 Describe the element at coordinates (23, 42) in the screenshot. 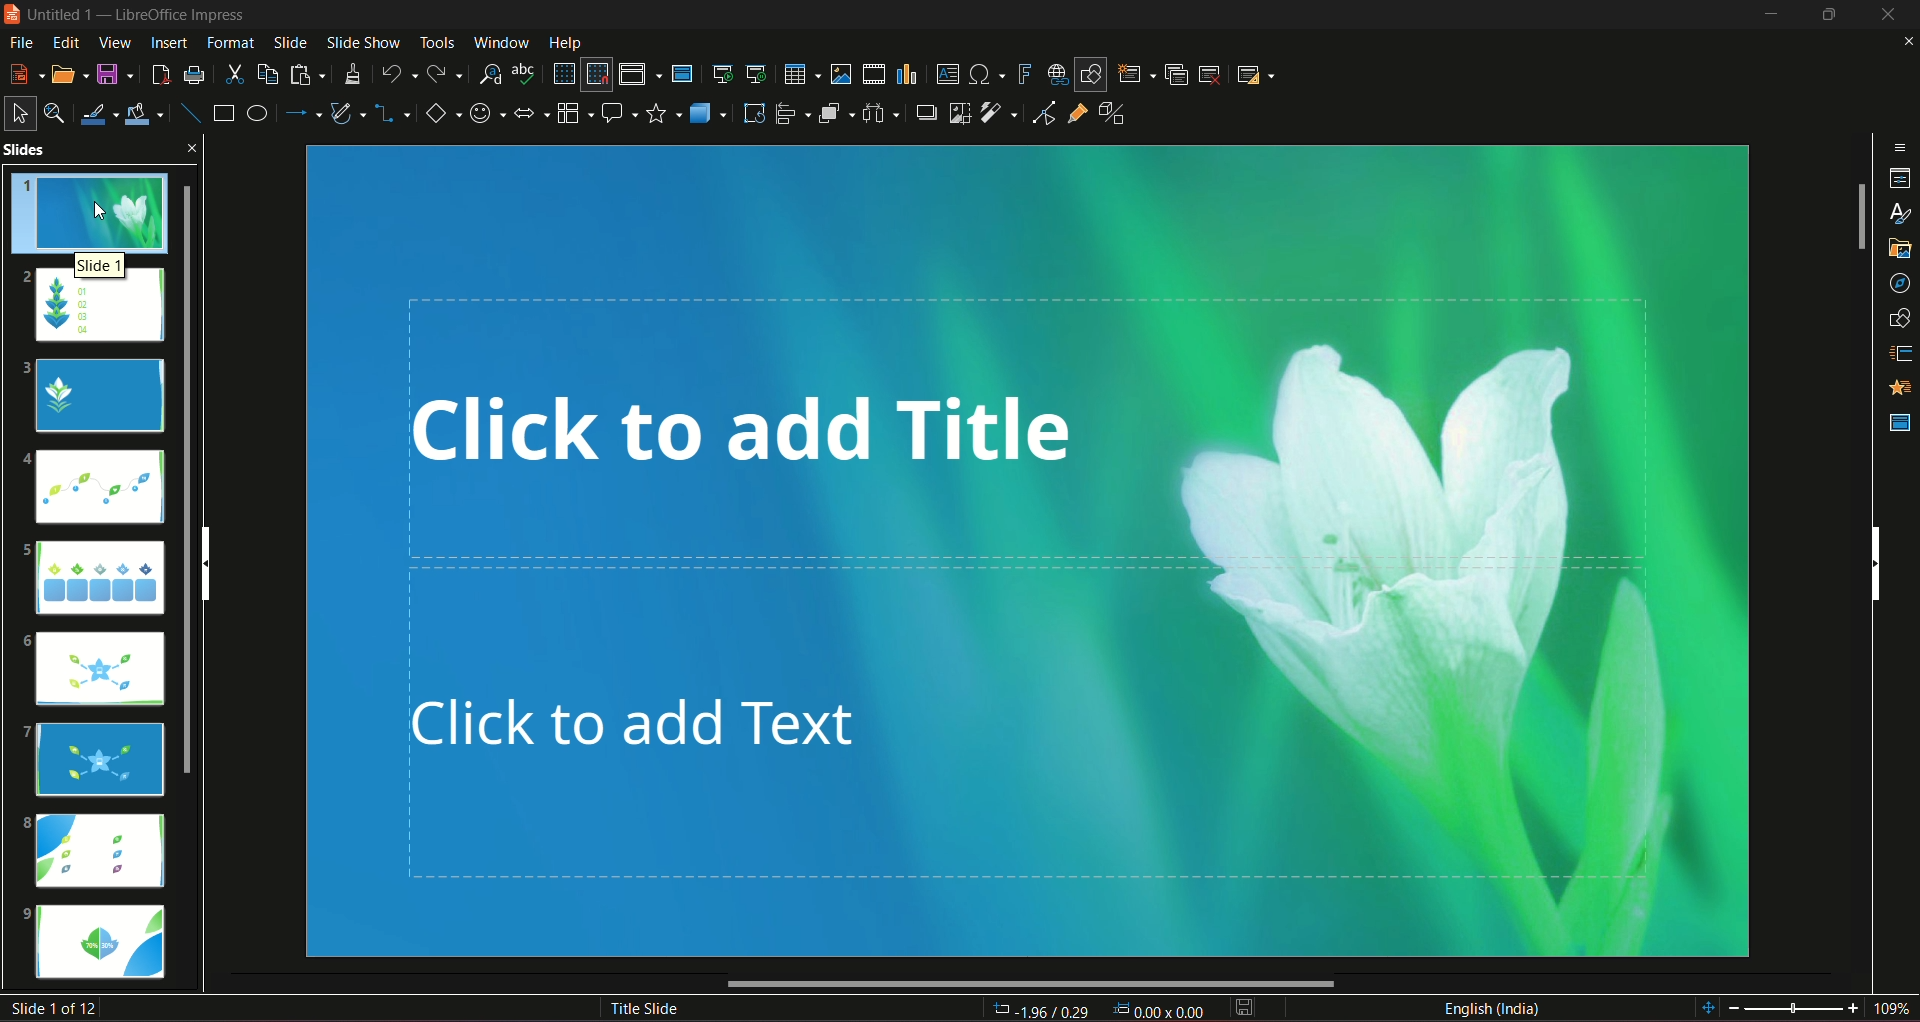

I see `file` at that location.